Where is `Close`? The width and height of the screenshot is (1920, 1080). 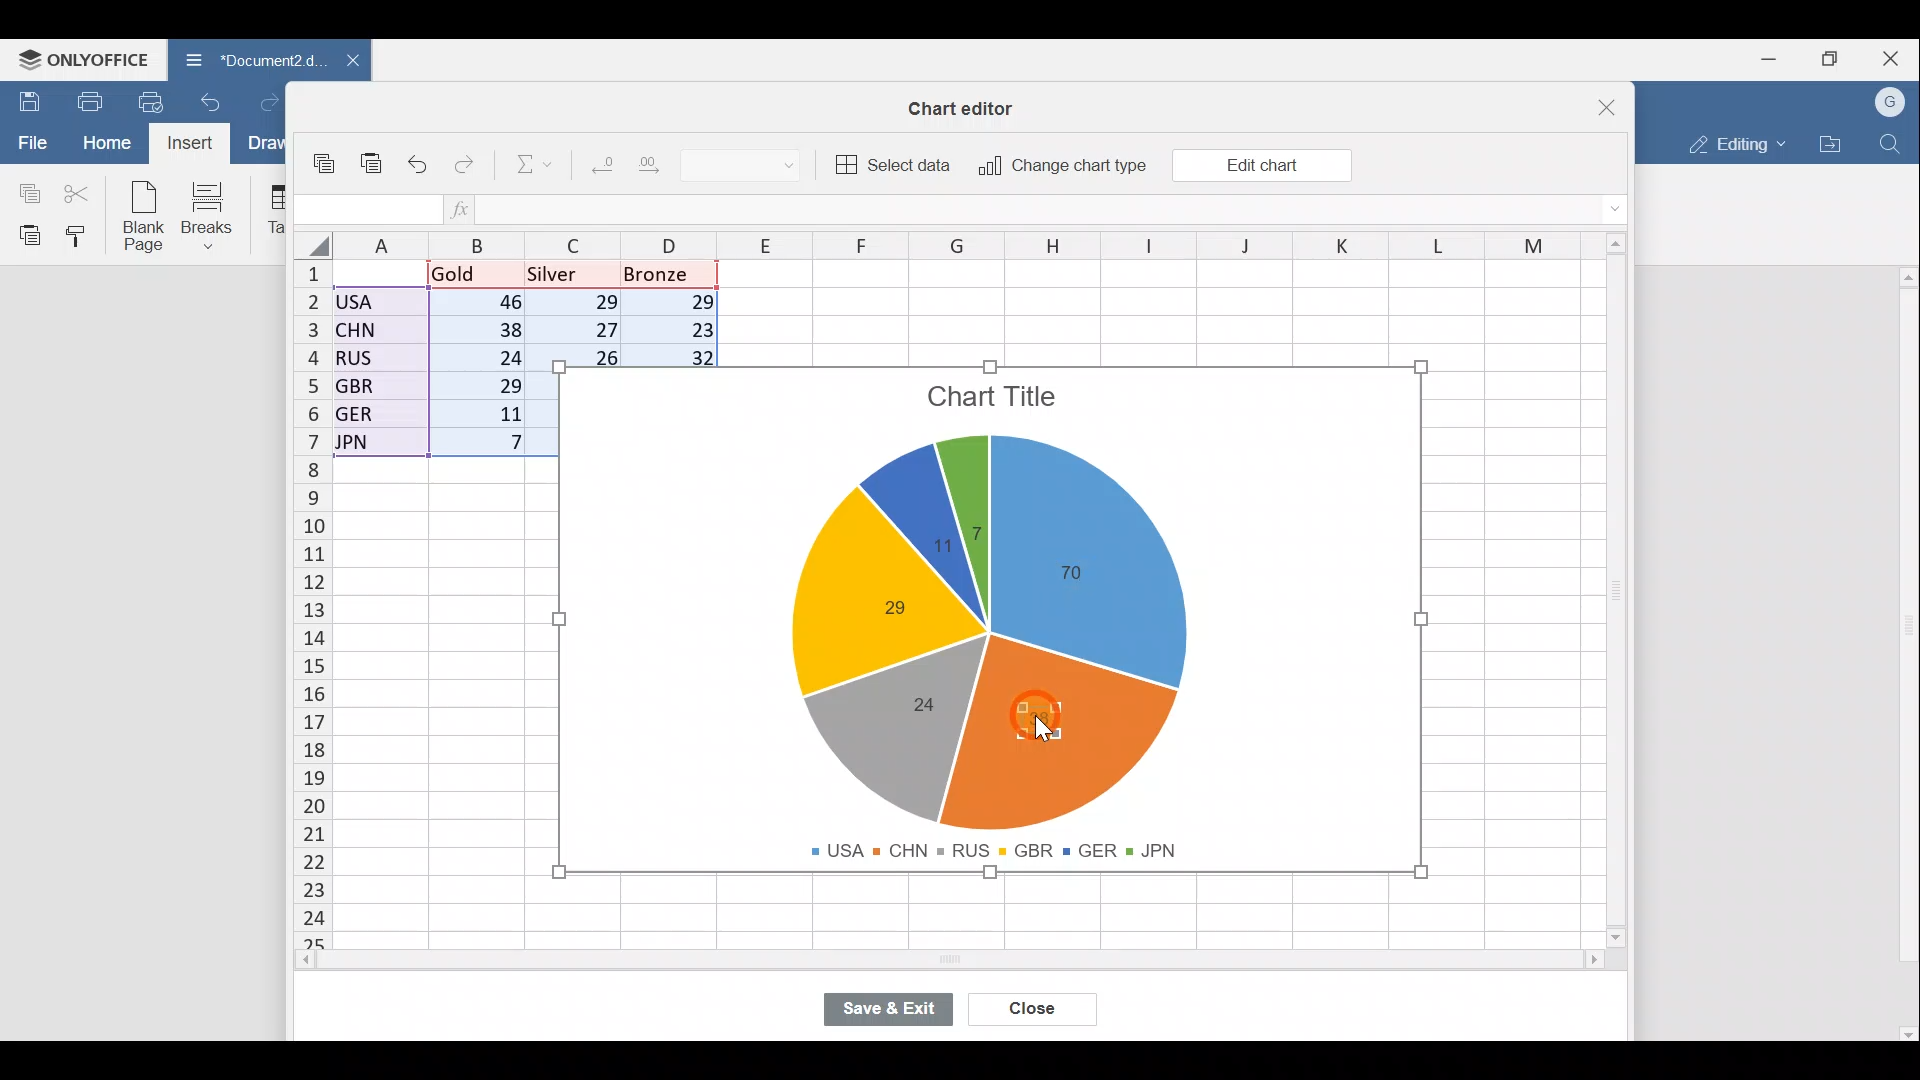
Close is located at coordinates (1615, 105).